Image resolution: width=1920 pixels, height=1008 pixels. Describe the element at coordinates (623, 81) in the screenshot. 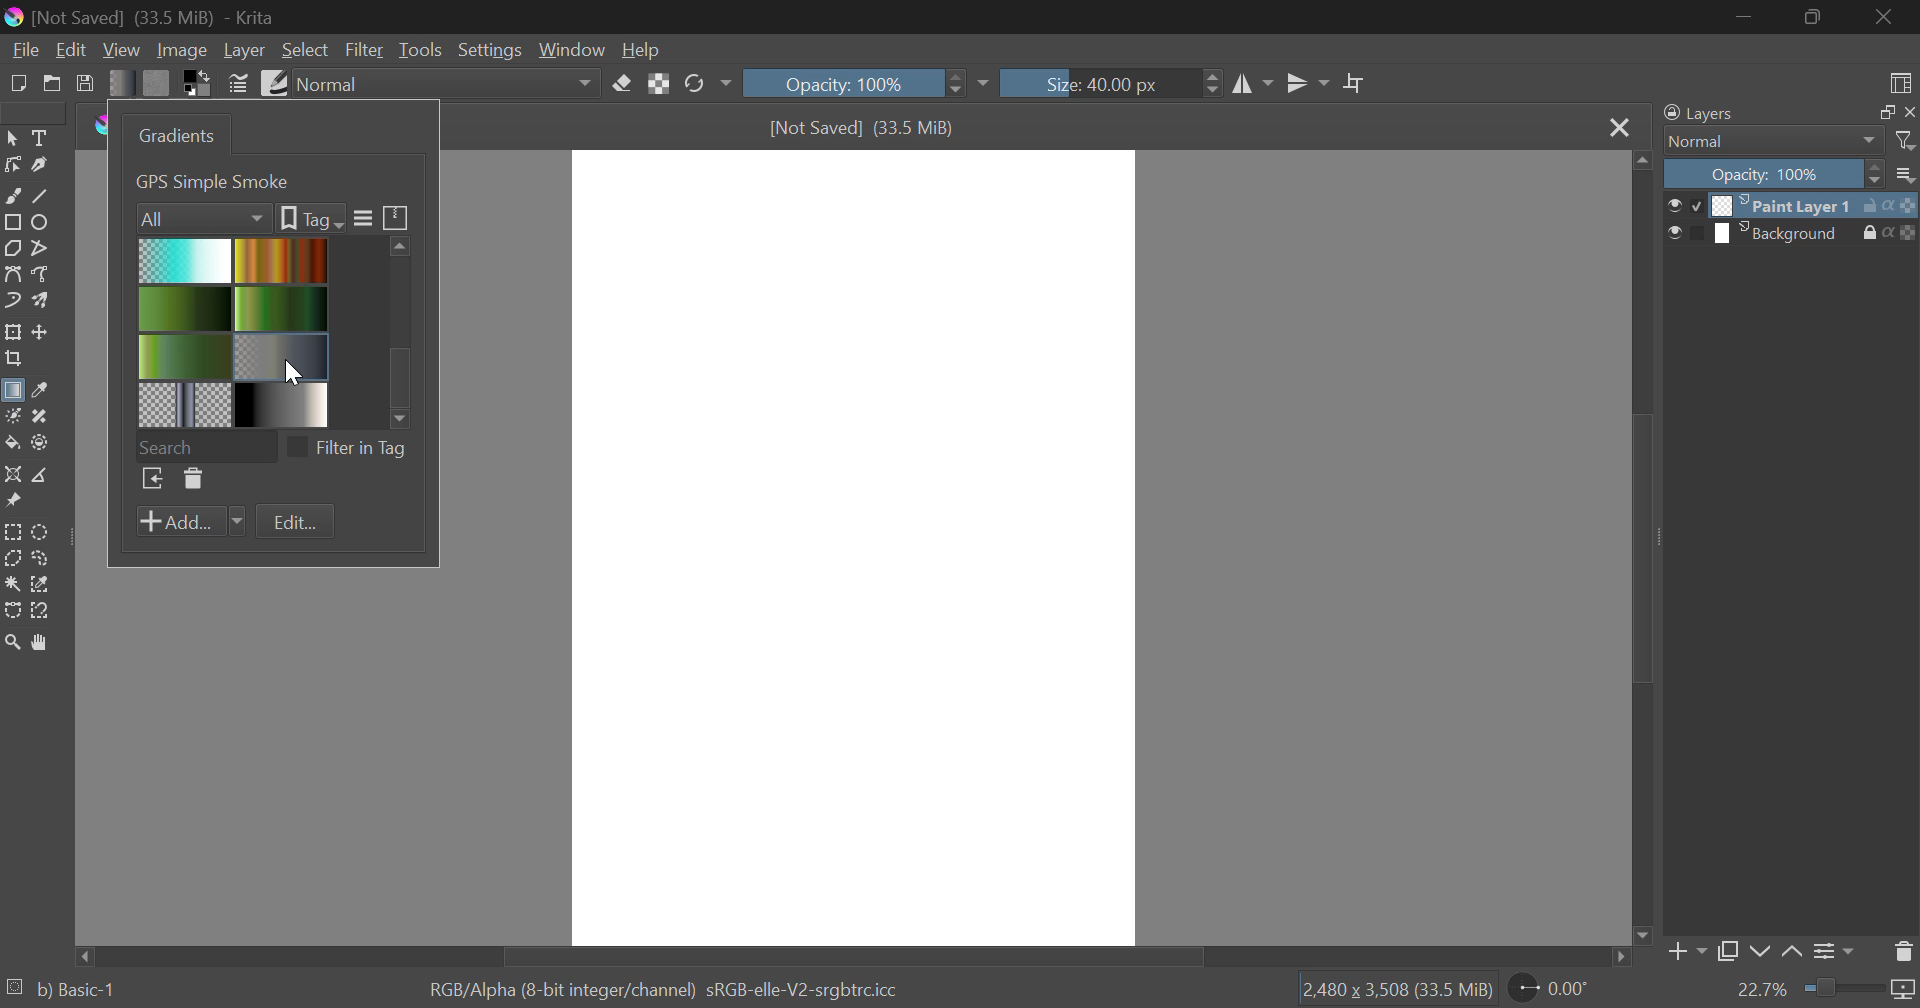

I see `Eraser` at that location.